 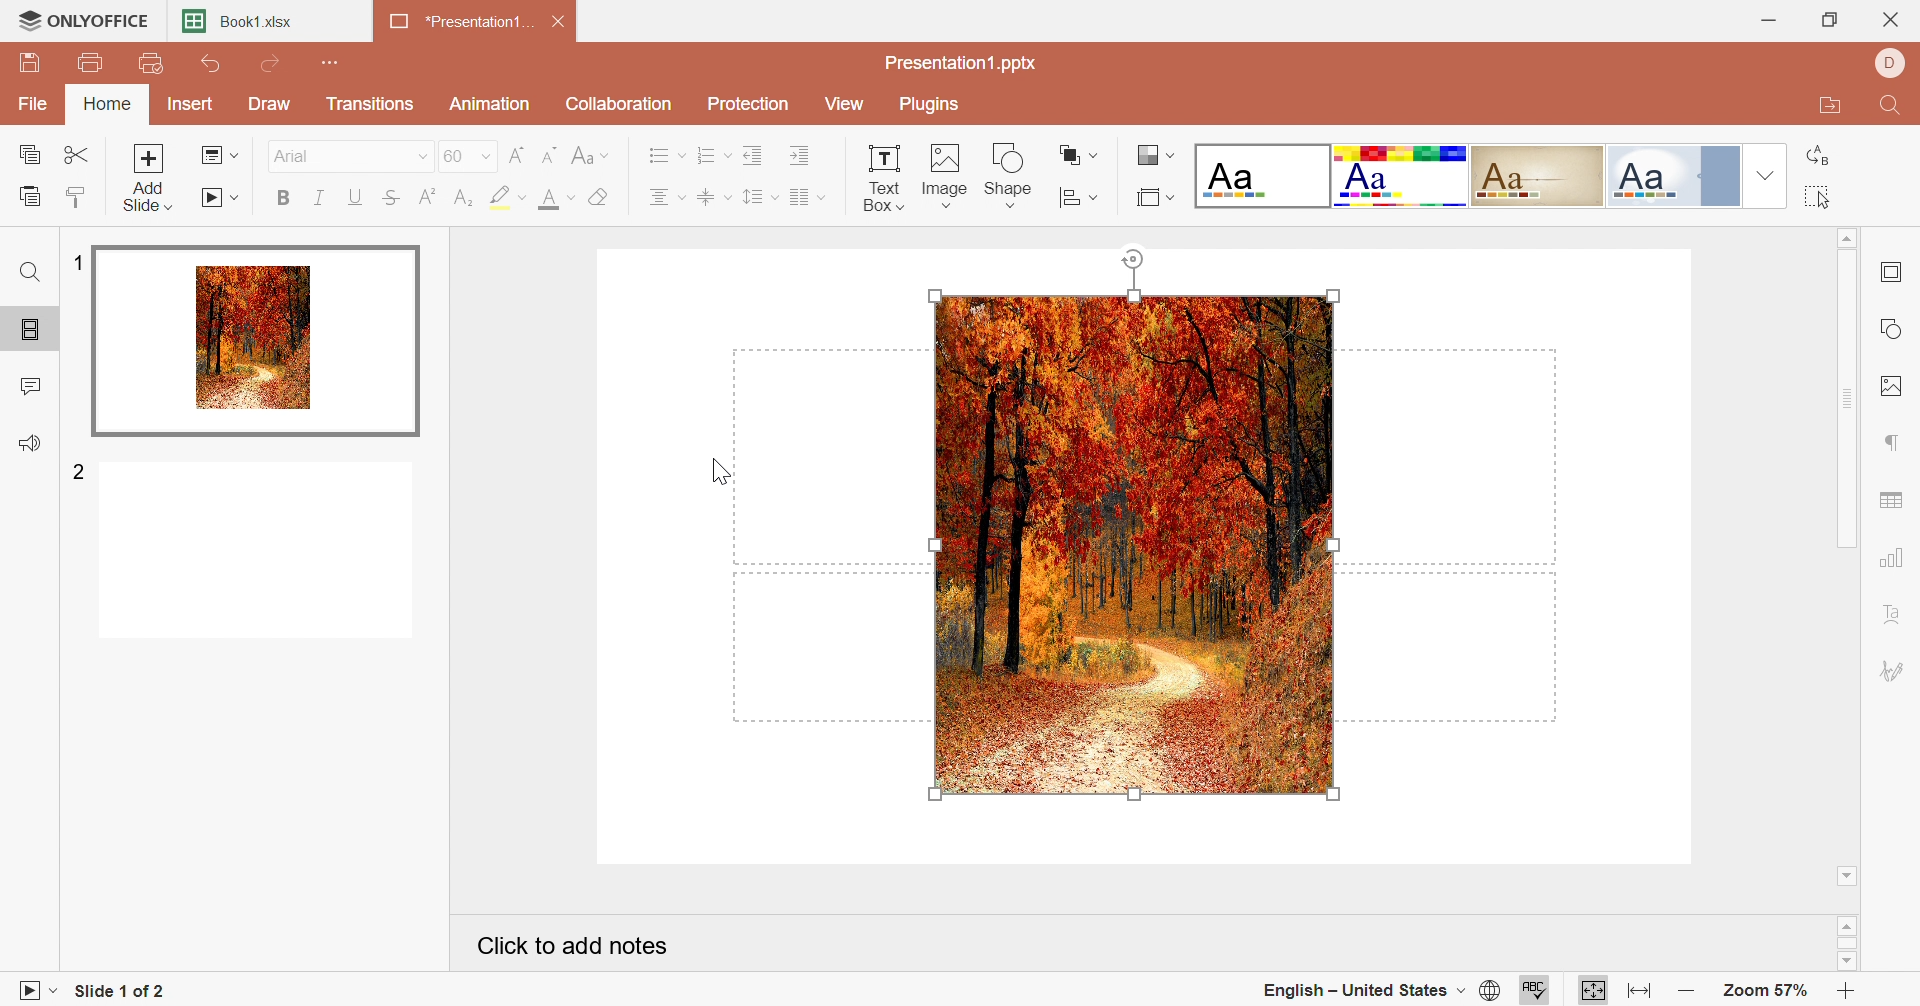 I want to click on Fit to slide, so click(x=1593, y=989).